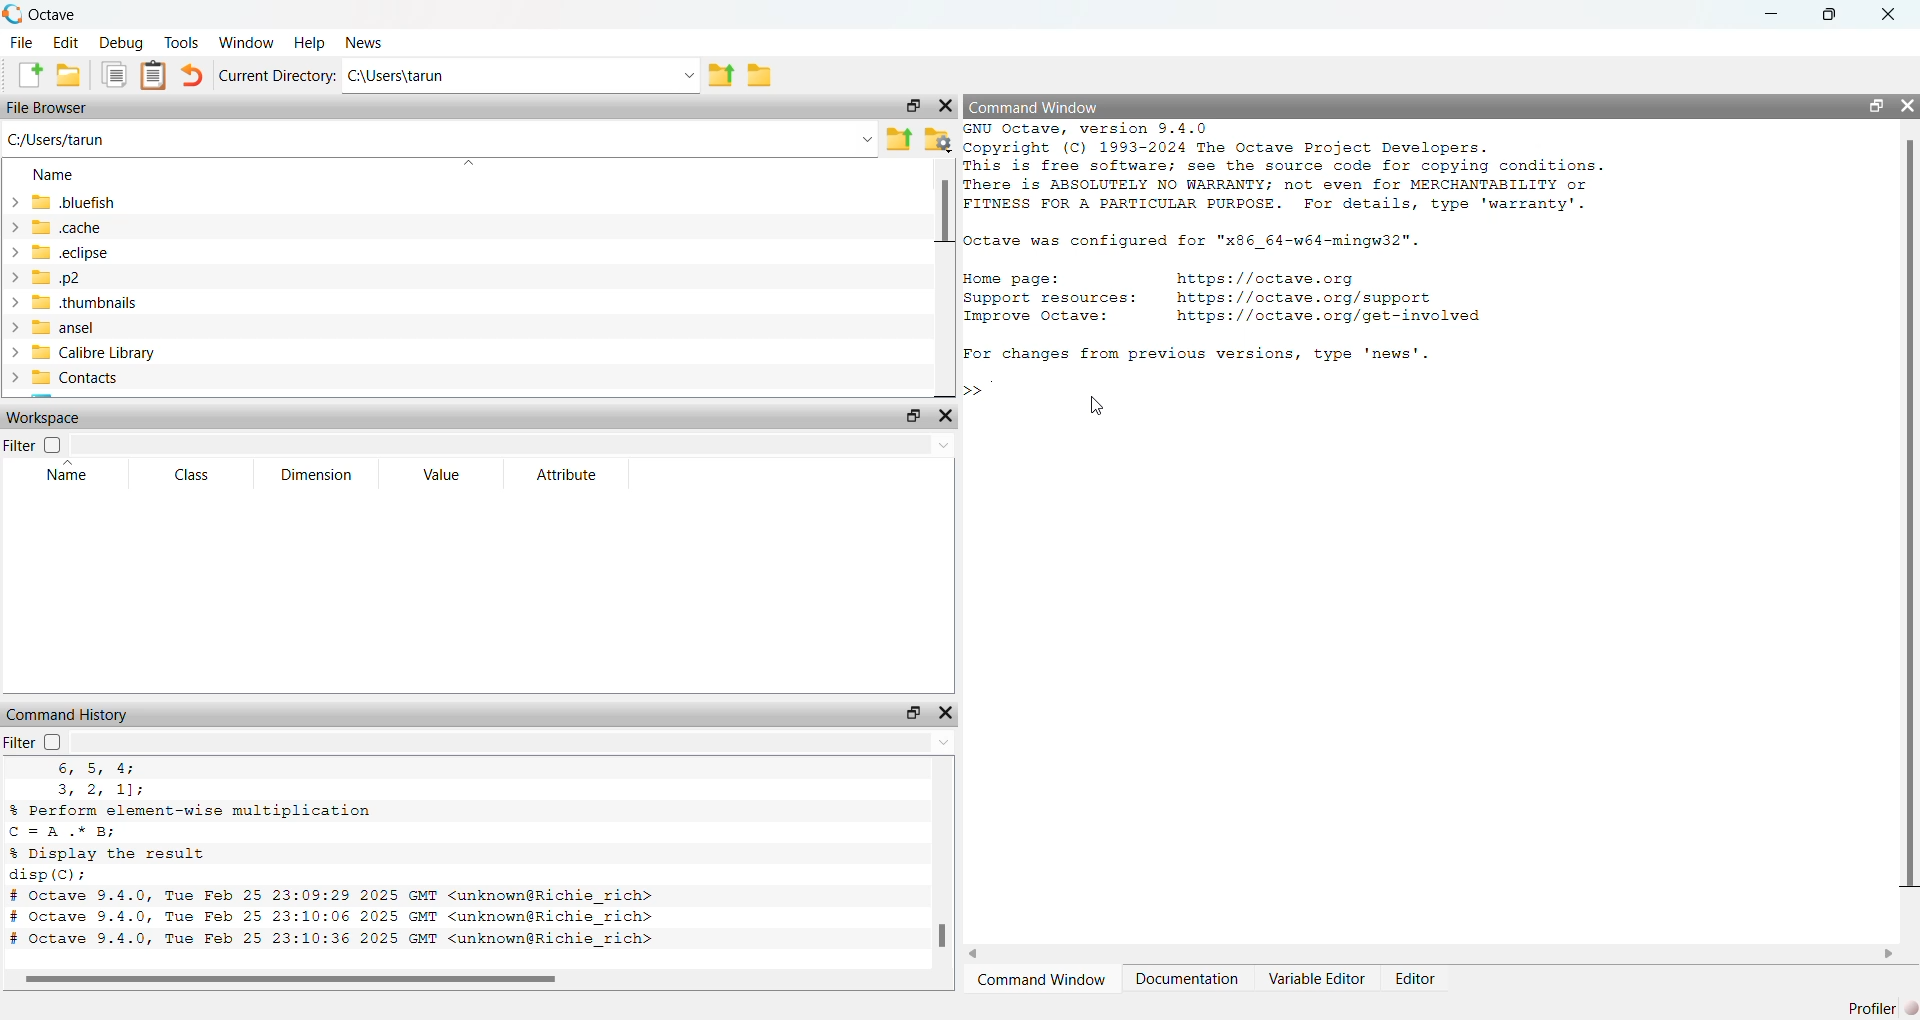 The height and width of the screenshot is (1020, 1920). I want to click on Close, so click(945, 106).